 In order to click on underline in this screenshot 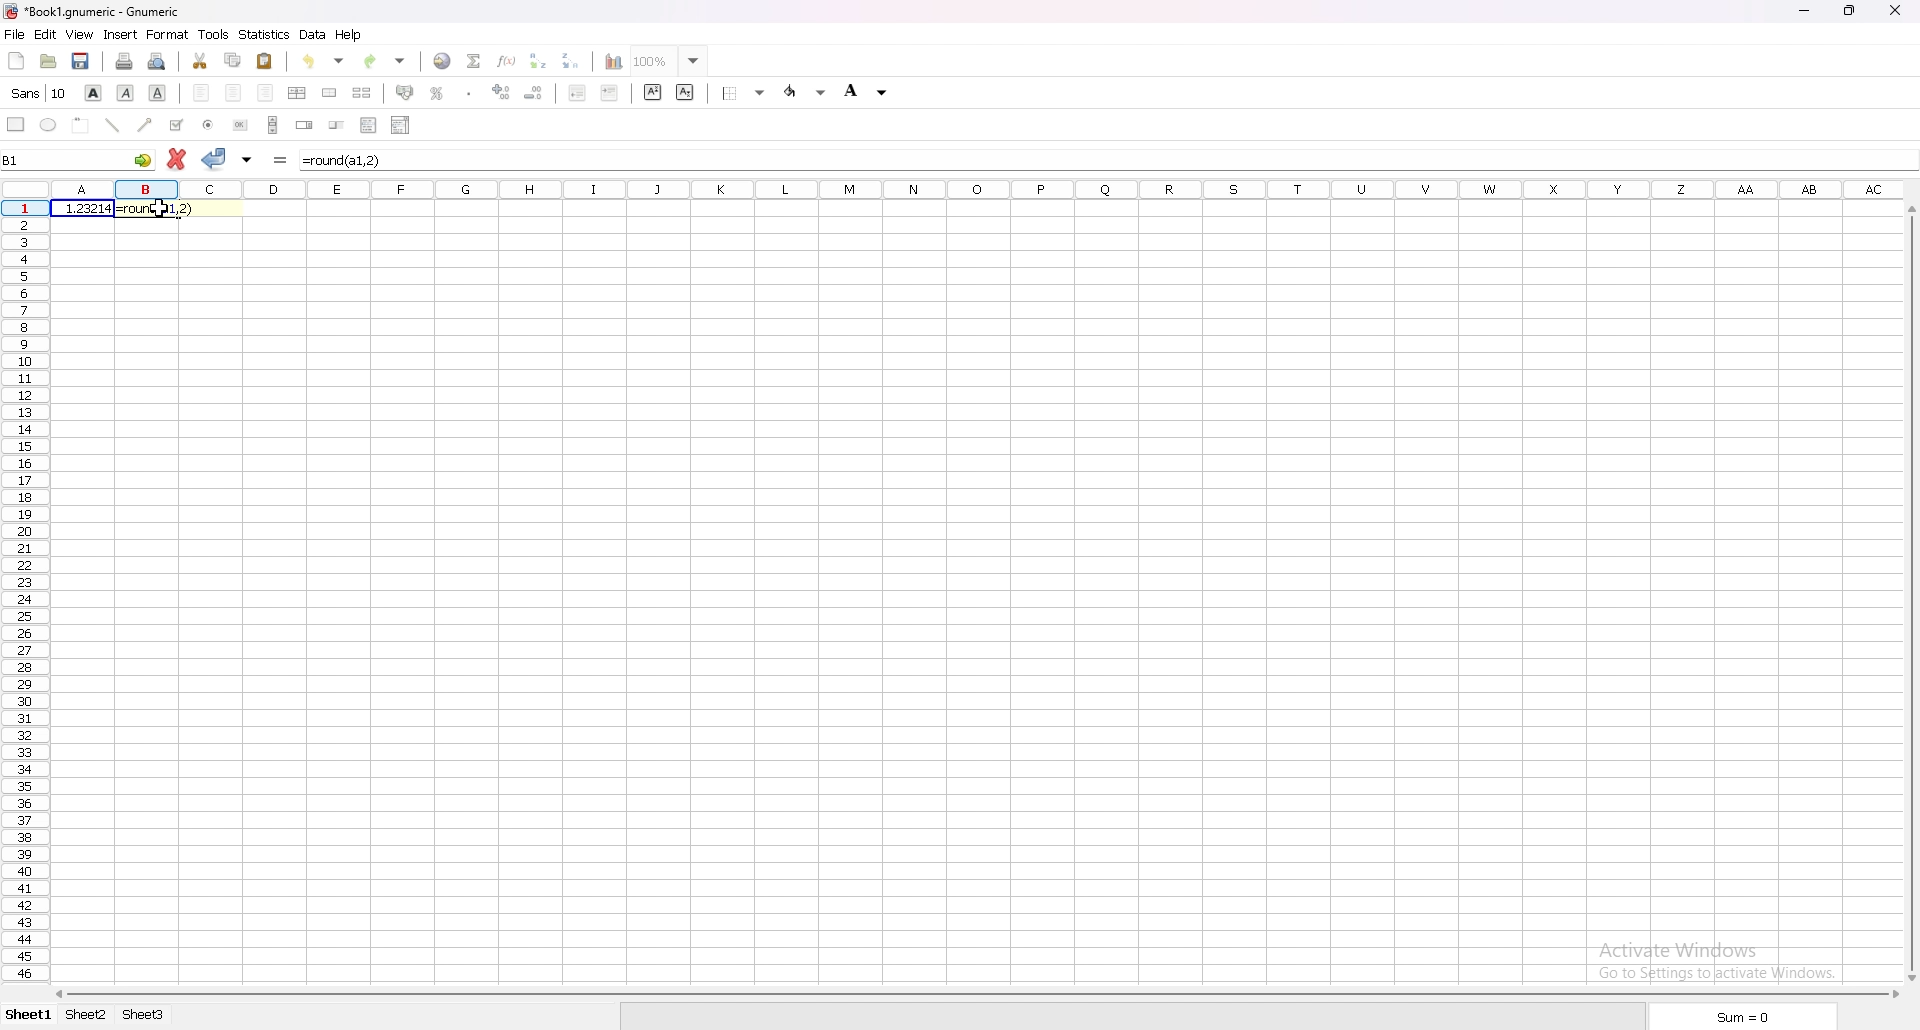, I will do `click(157, 92)`.